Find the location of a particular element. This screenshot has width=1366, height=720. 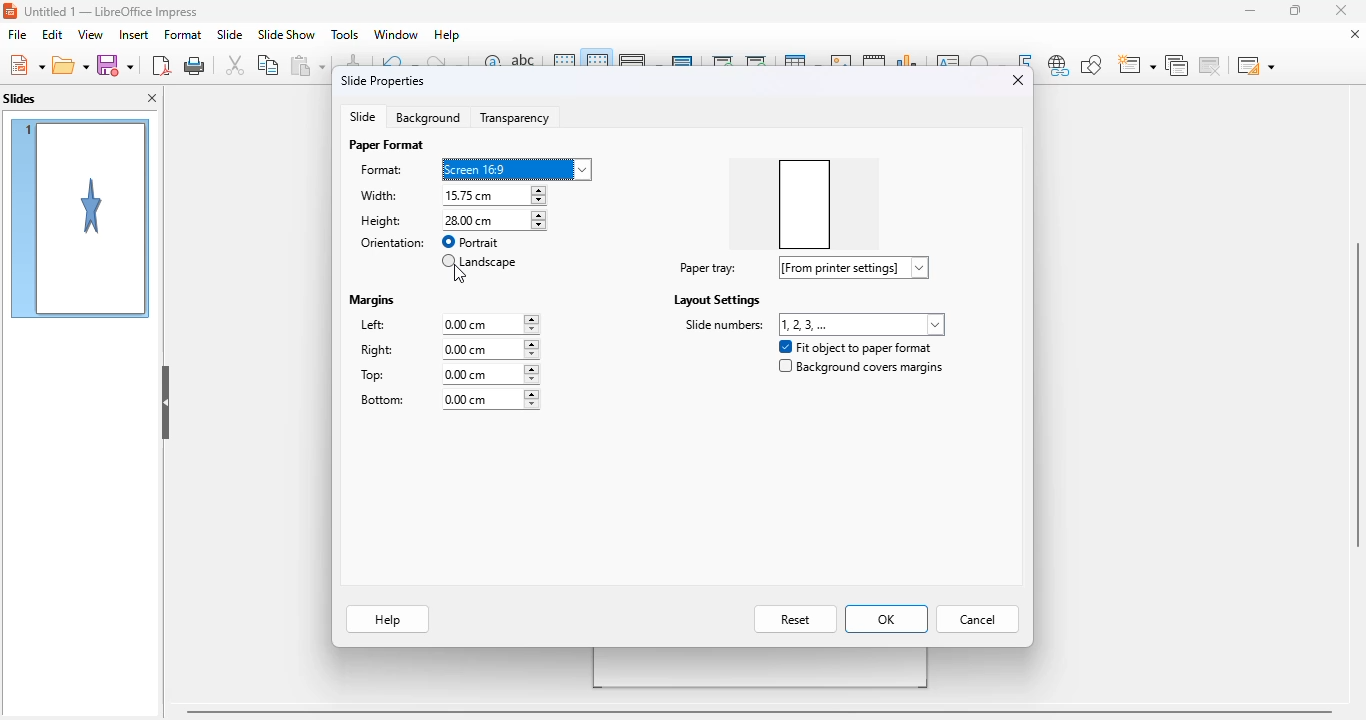

edit is located at coordinates (53, 35).